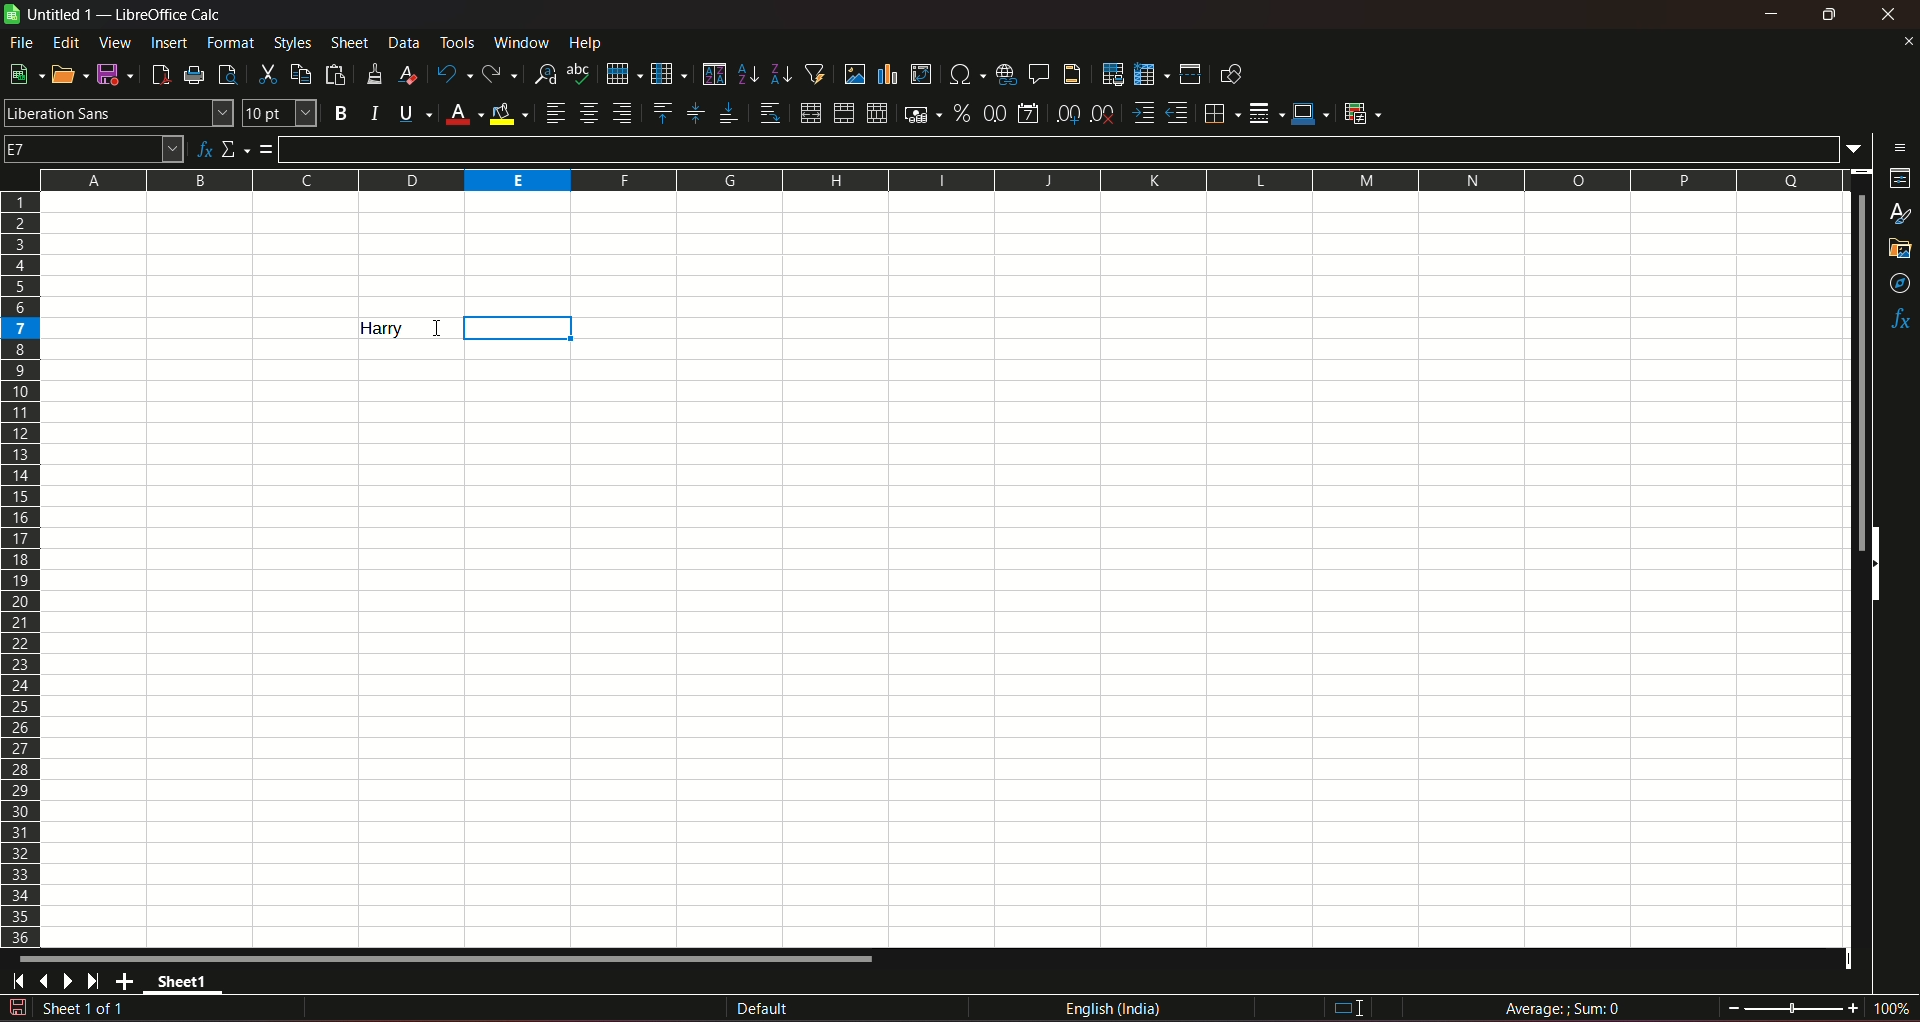 The width and height of the screenshot is (1920, 1022). I want to click on spelling, so click(580, 74).